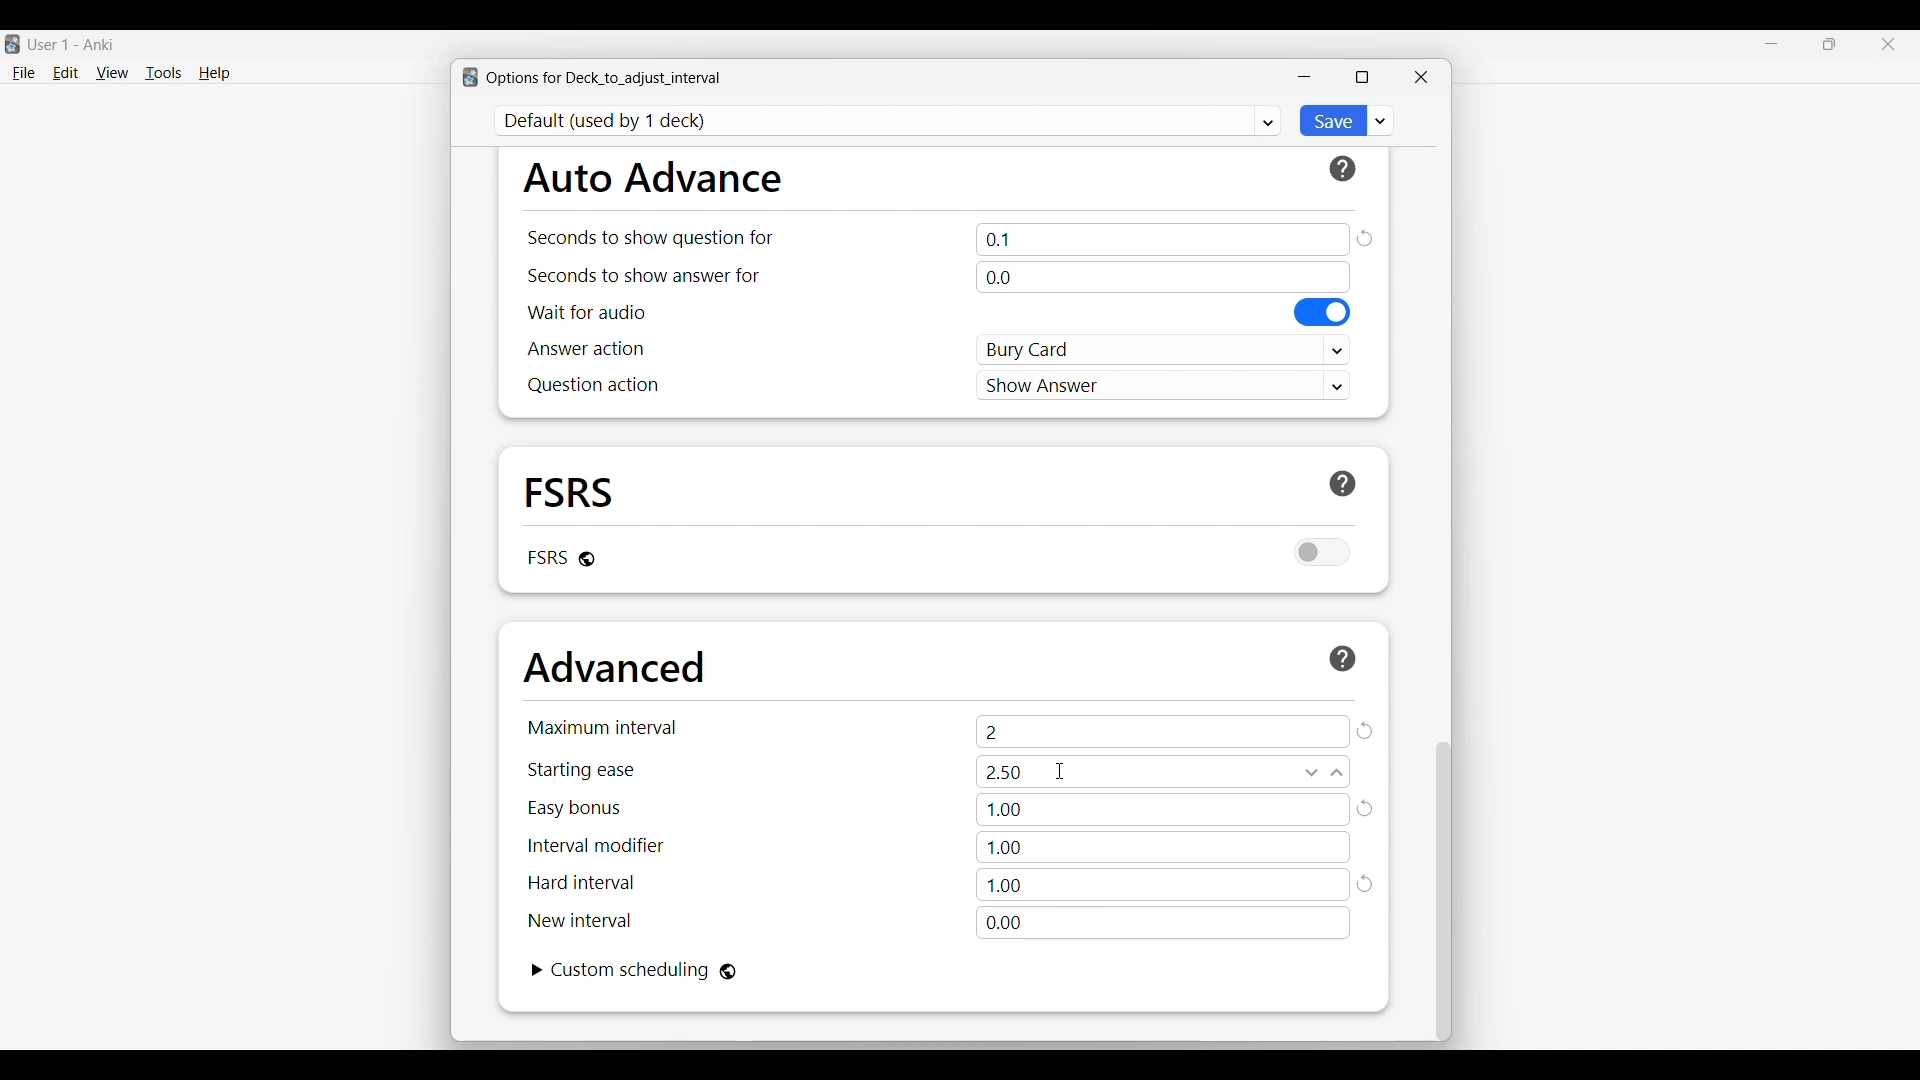 The image size is (1920, 1080). What do you see at coordinates (112, 73) in the screenshot?
I see `View menu` at bounding box center [112, 73].